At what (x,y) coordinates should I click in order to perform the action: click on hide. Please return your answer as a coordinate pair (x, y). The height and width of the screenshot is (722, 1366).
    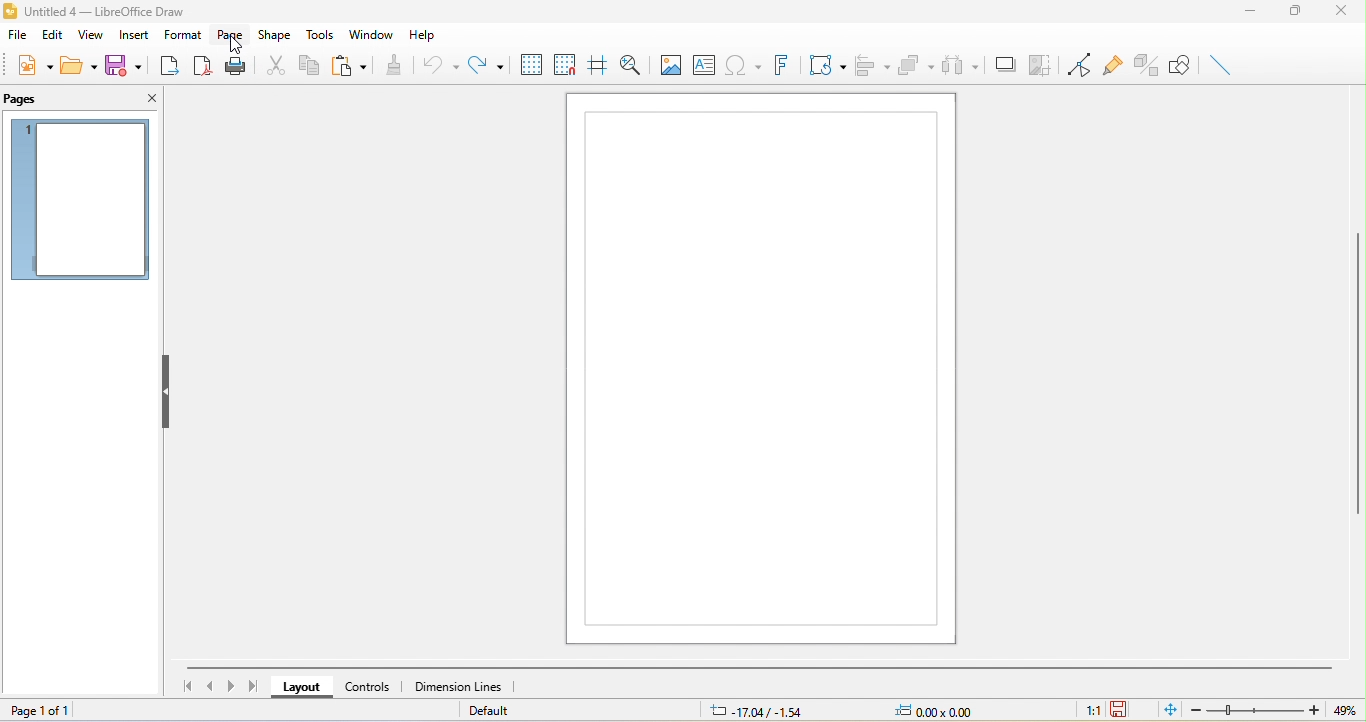
    Looking at the image, I should click on (164, 392).